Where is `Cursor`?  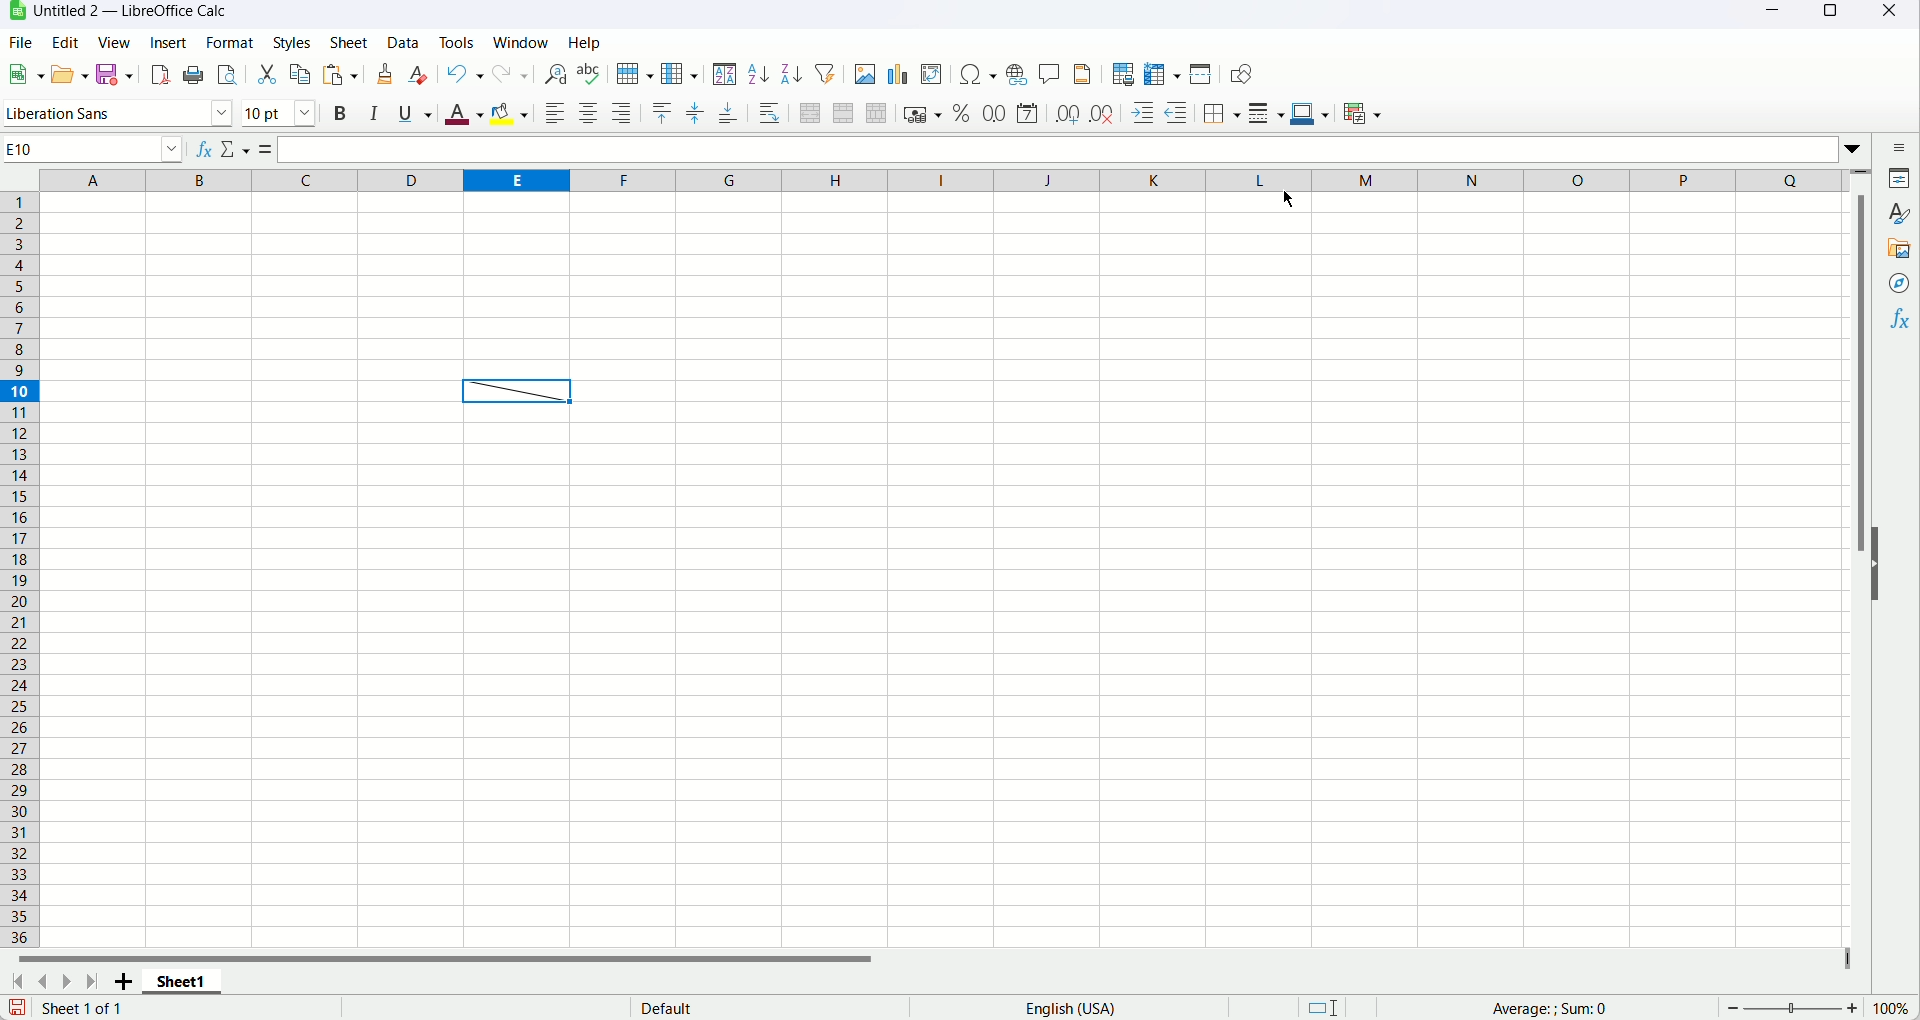 Cursor is located at coordinates (1287, 198).